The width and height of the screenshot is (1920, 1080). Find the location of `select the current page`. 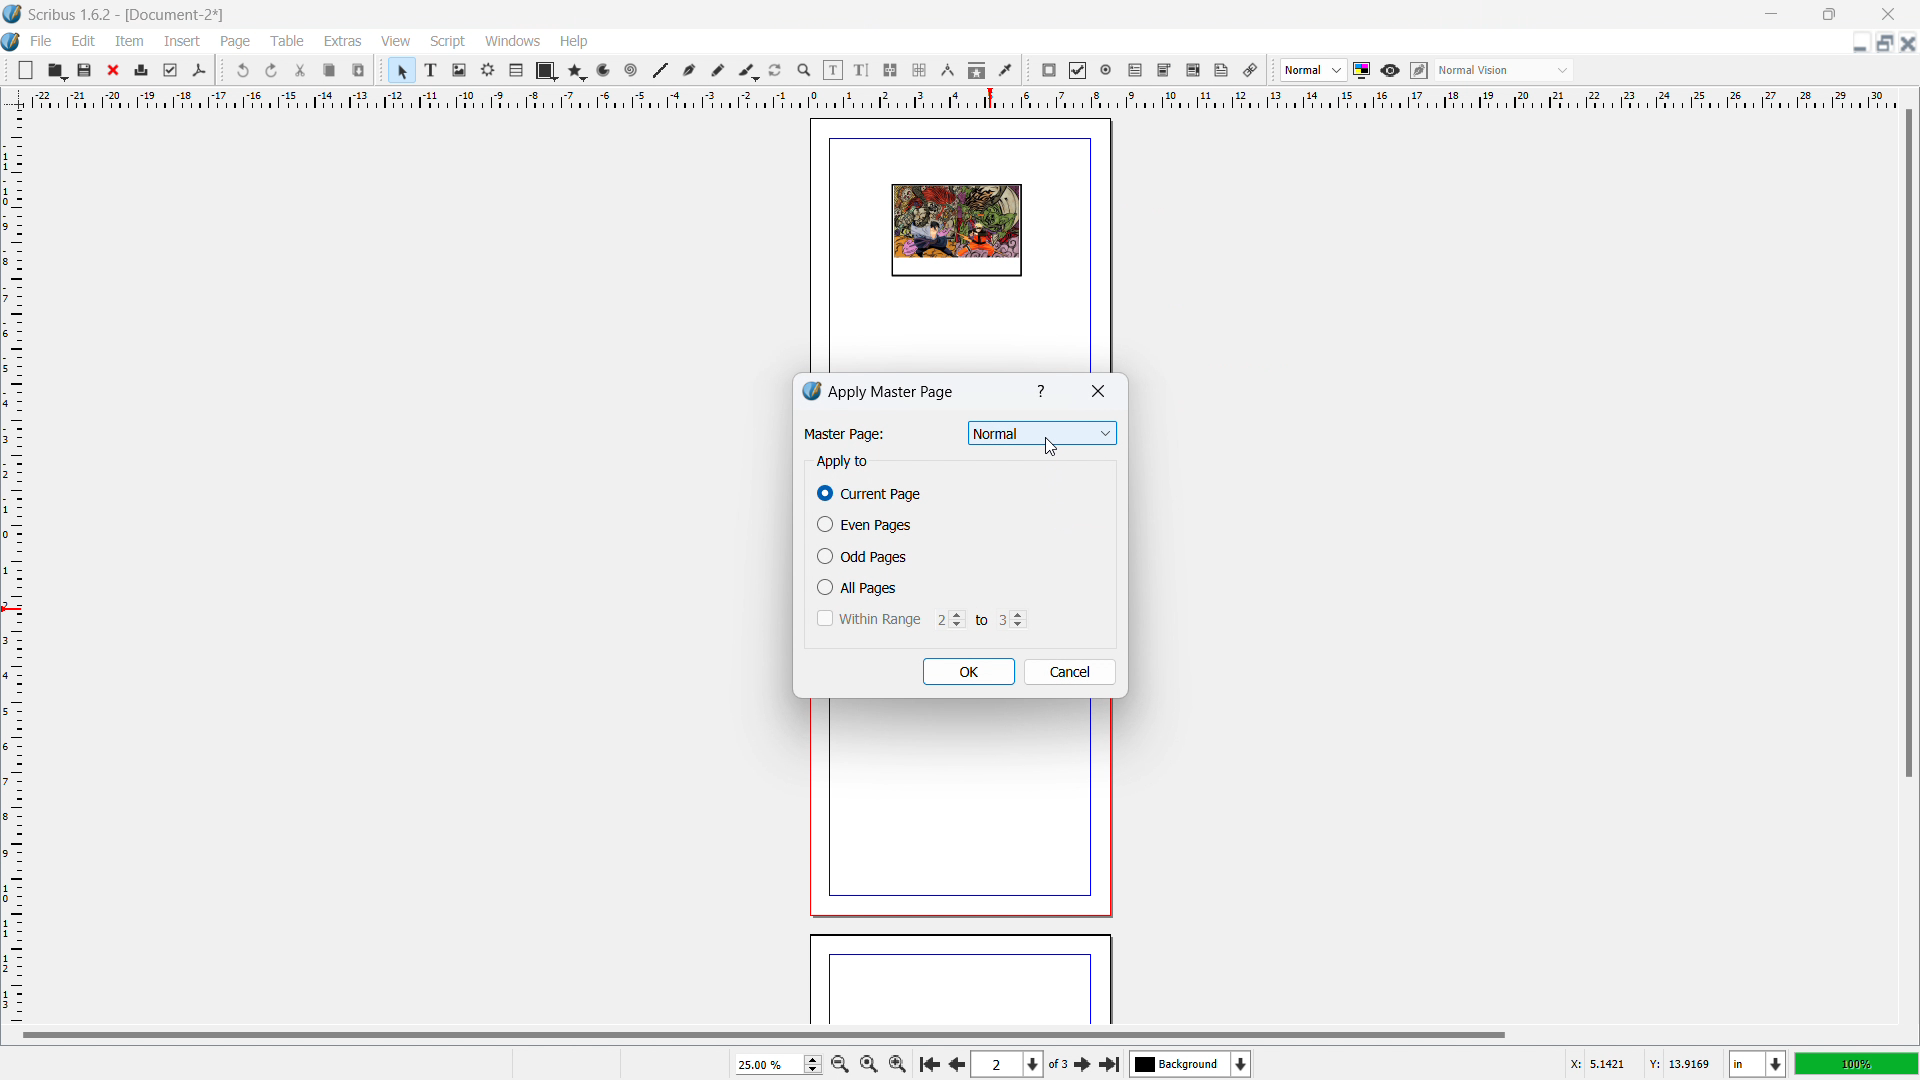

select the current page is located at coordinates (1007, 1065).